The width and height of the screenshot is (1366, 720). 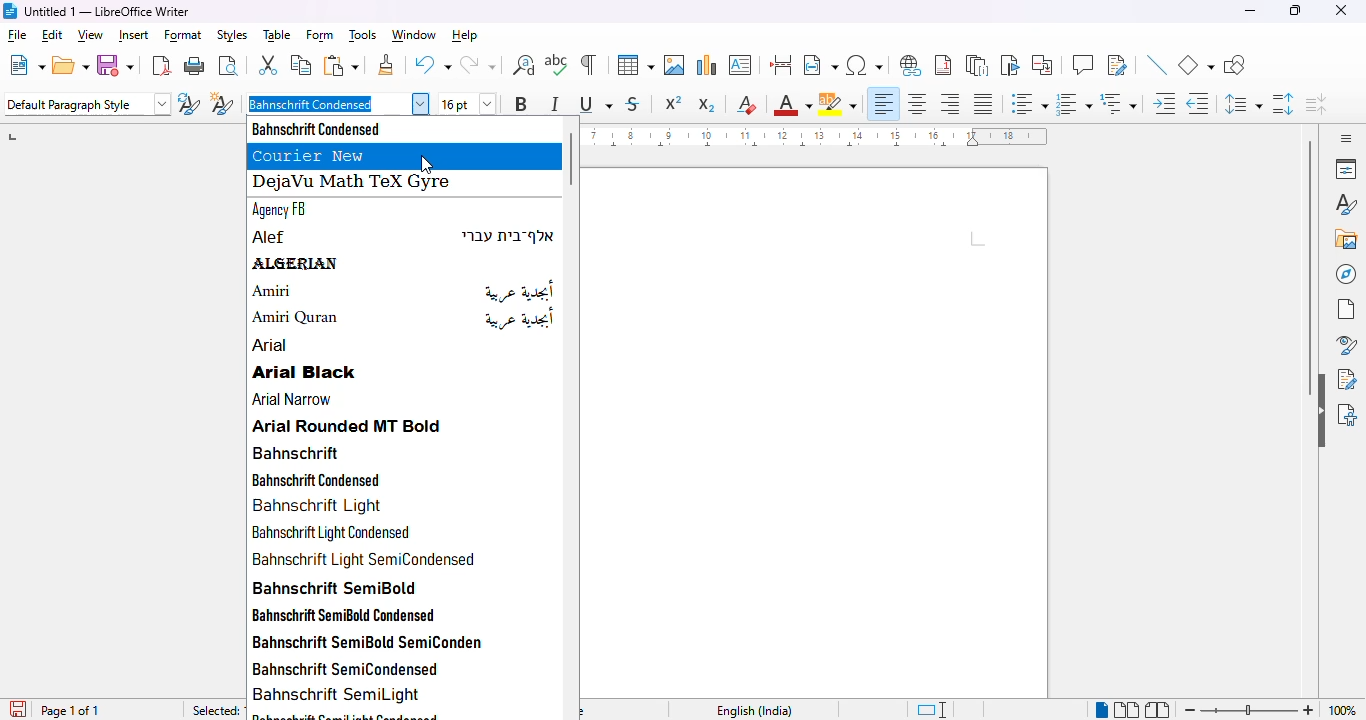 I want to click on print, so click(x=195, y=66).